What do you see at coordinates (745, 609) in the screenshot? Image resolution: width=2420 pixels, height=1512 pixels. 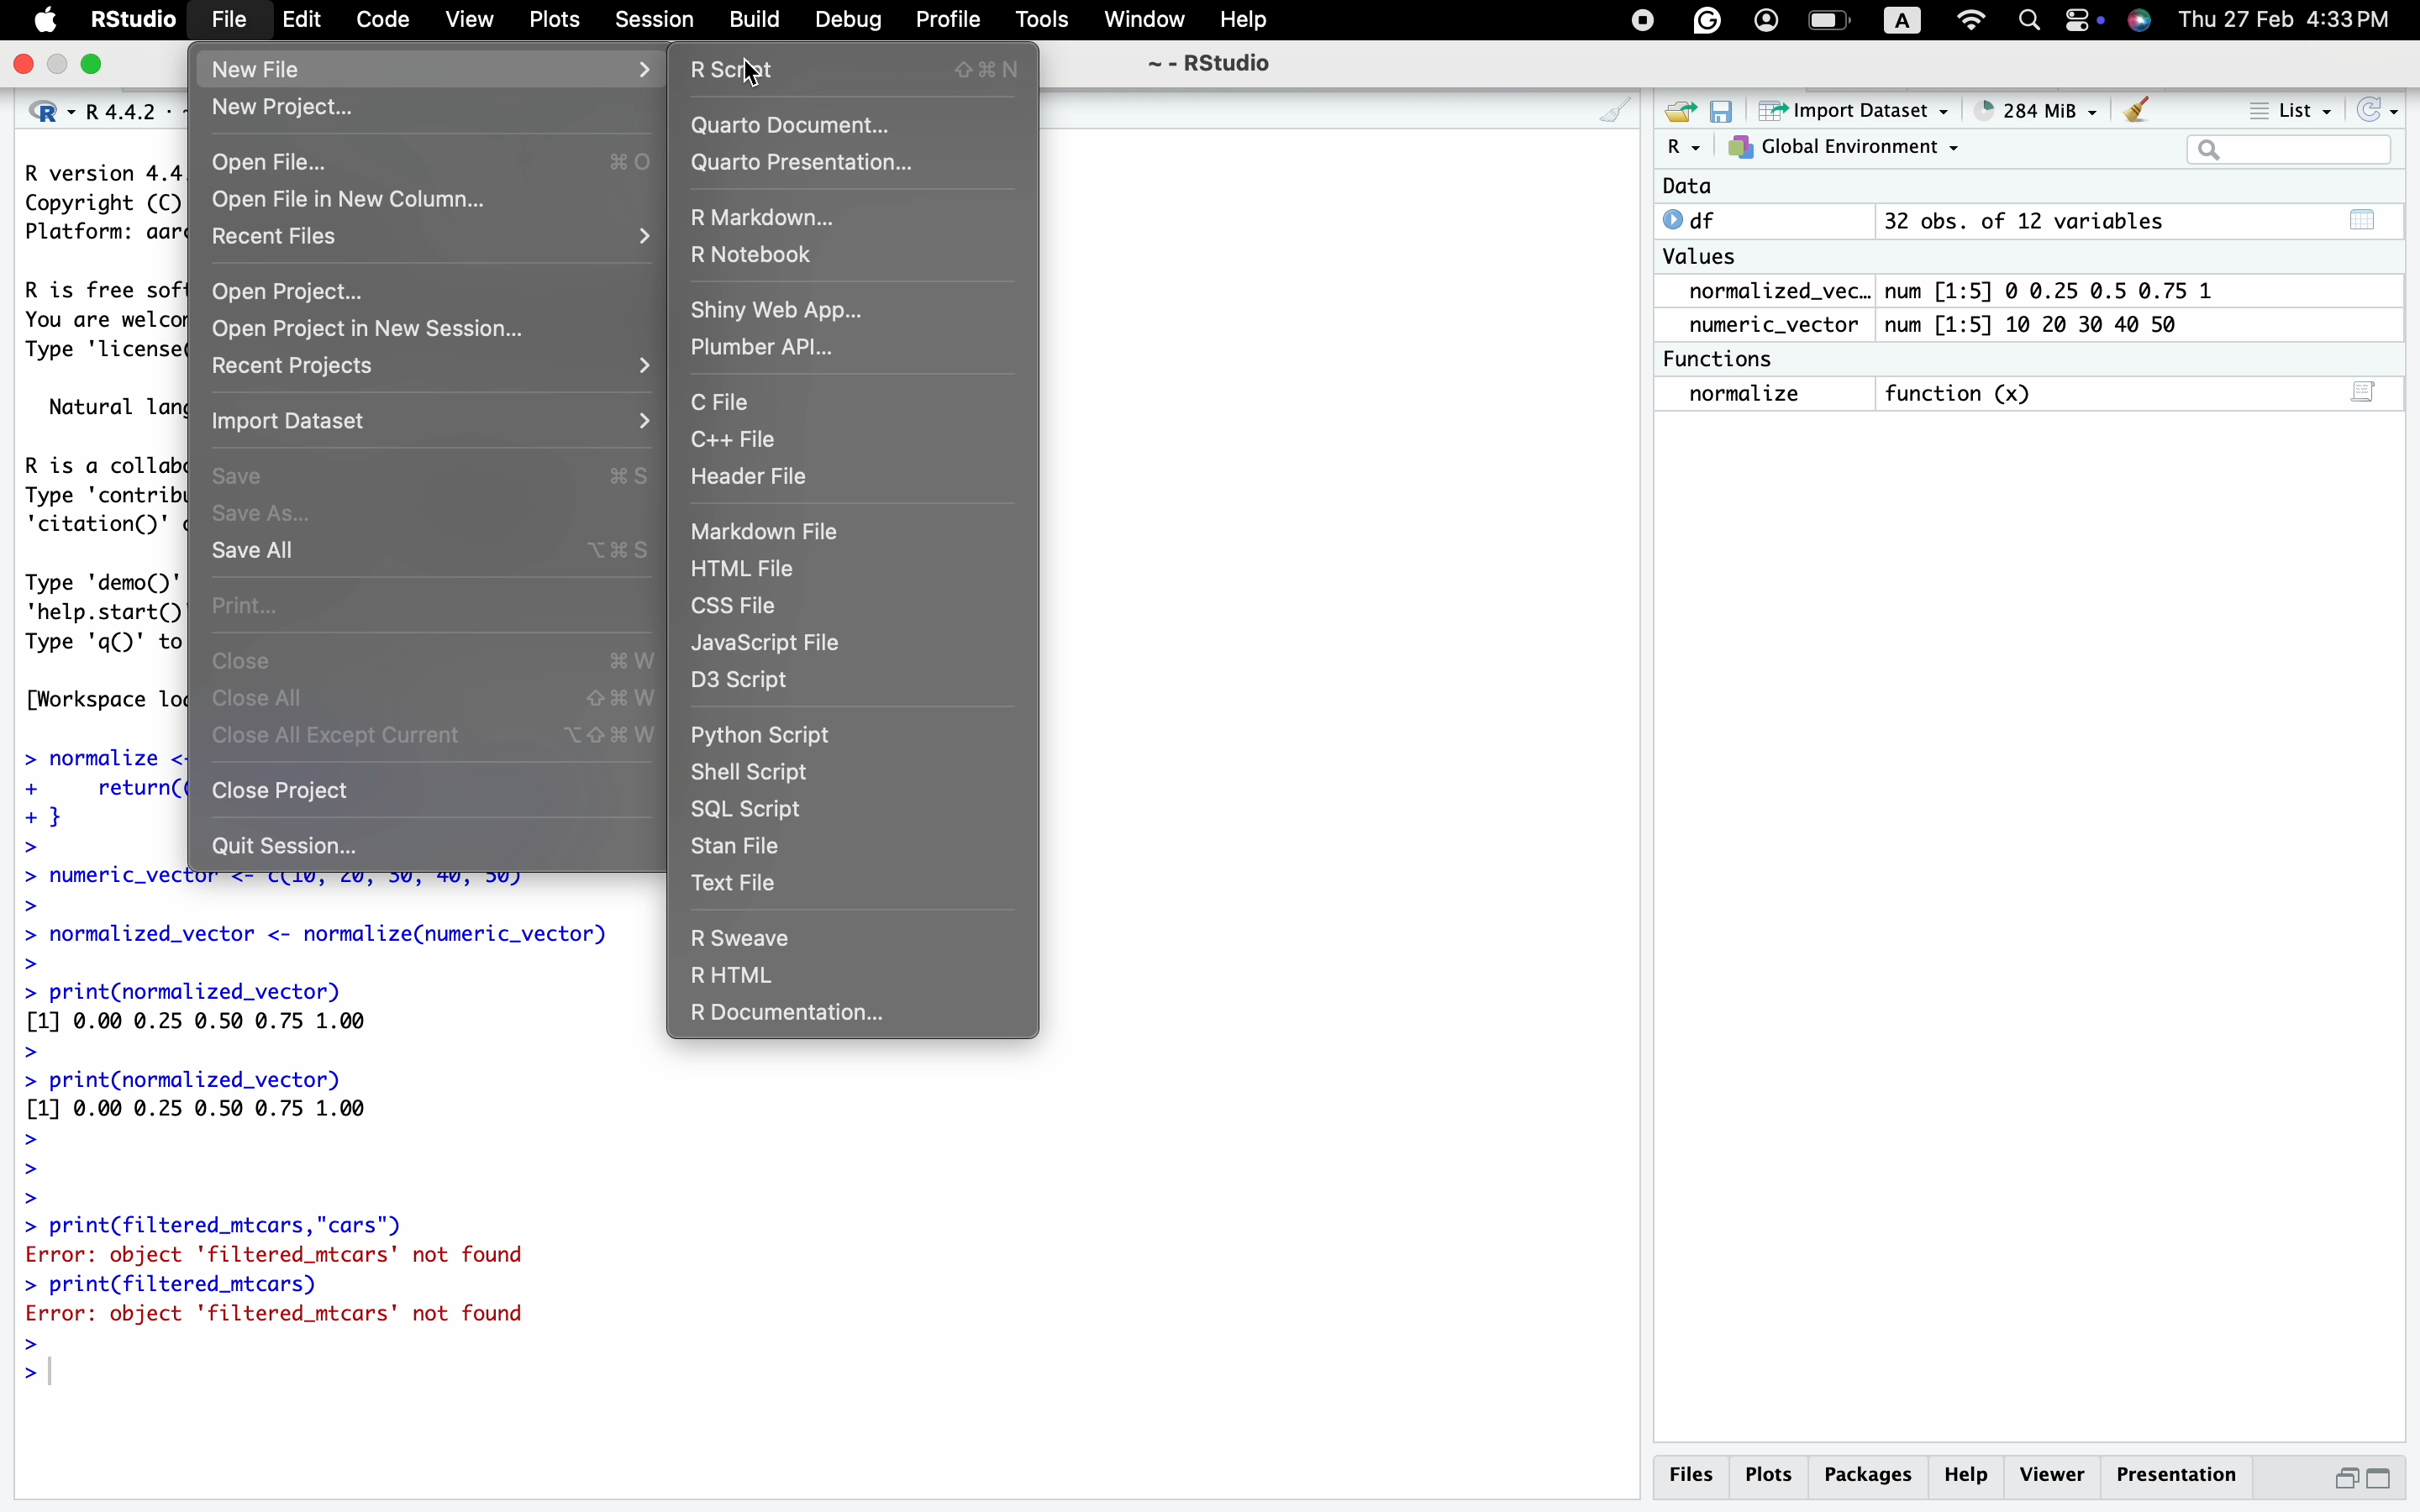 I see `CSS File` at bounding box center [745, 609].